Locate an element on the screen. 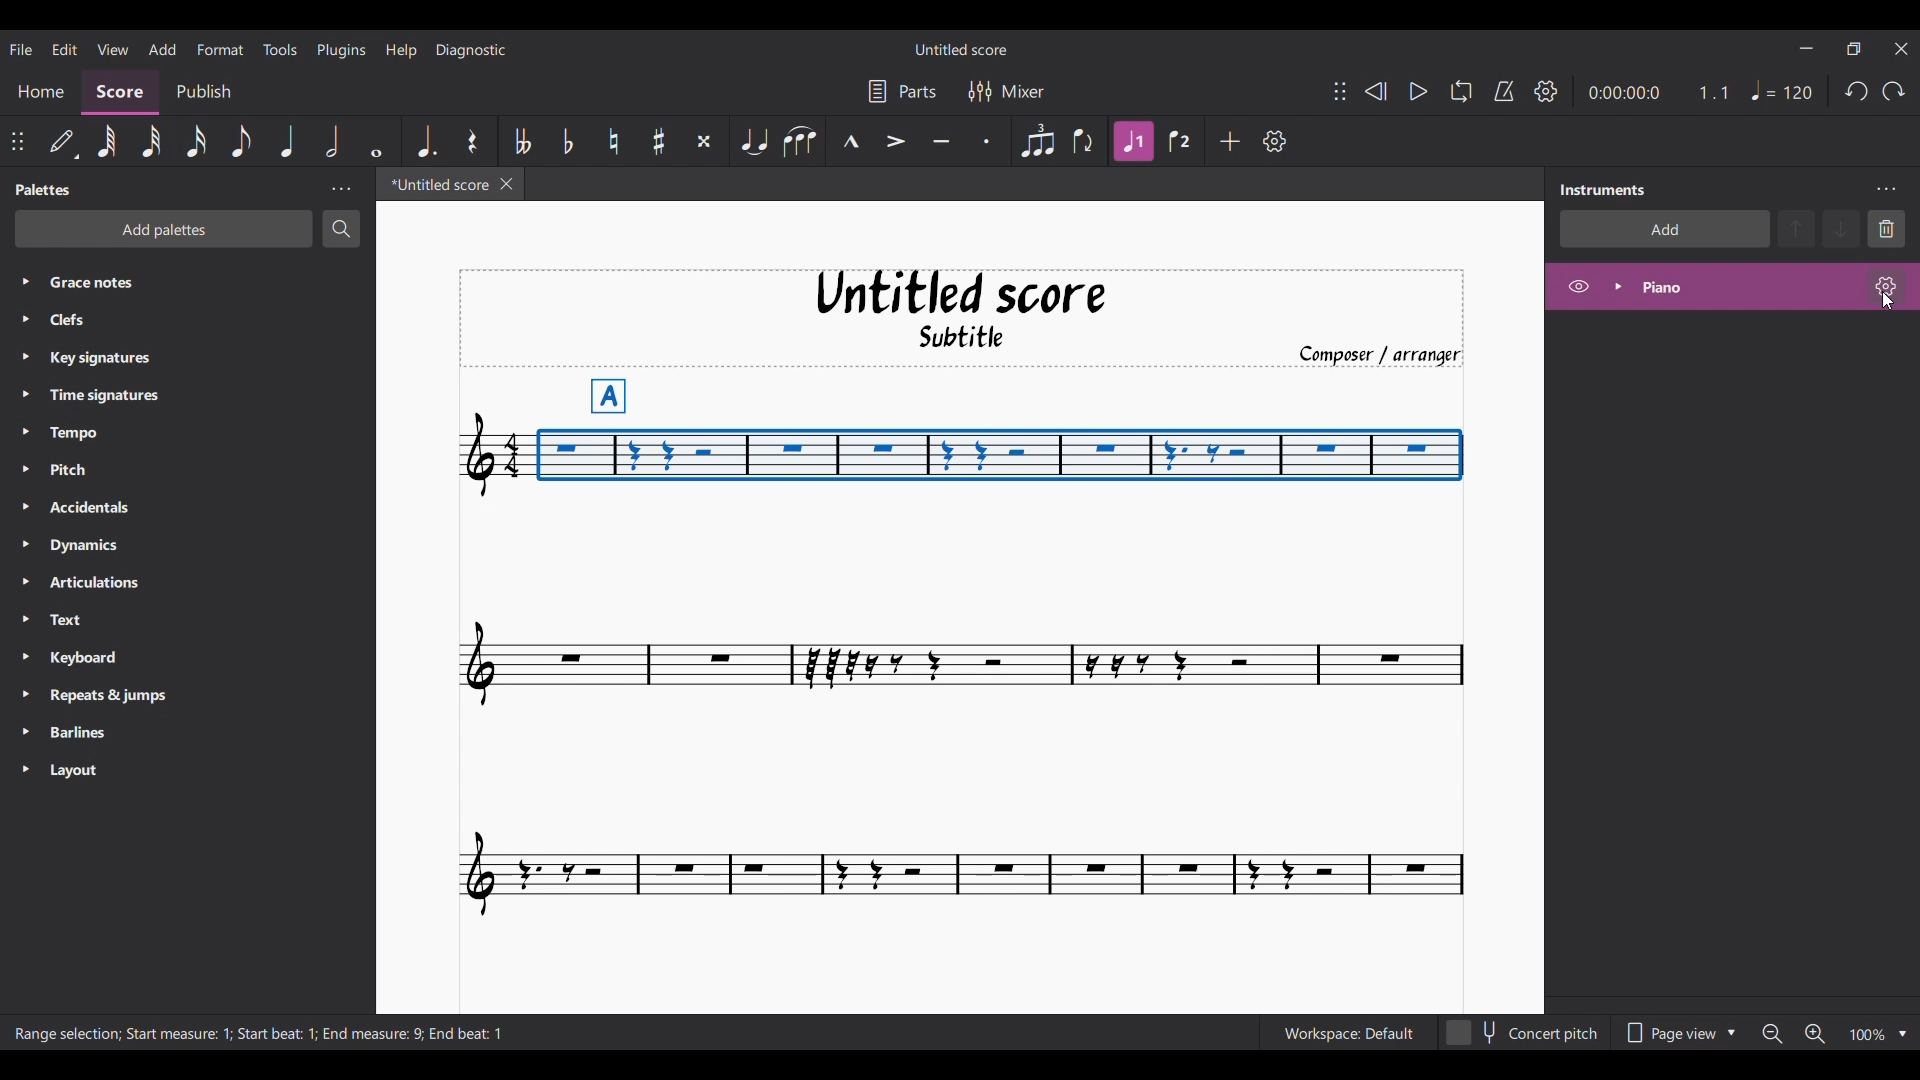 Image resolution: width=1920 pixels, height=1080 pixels. Half note is located at coordinates (331, 141).